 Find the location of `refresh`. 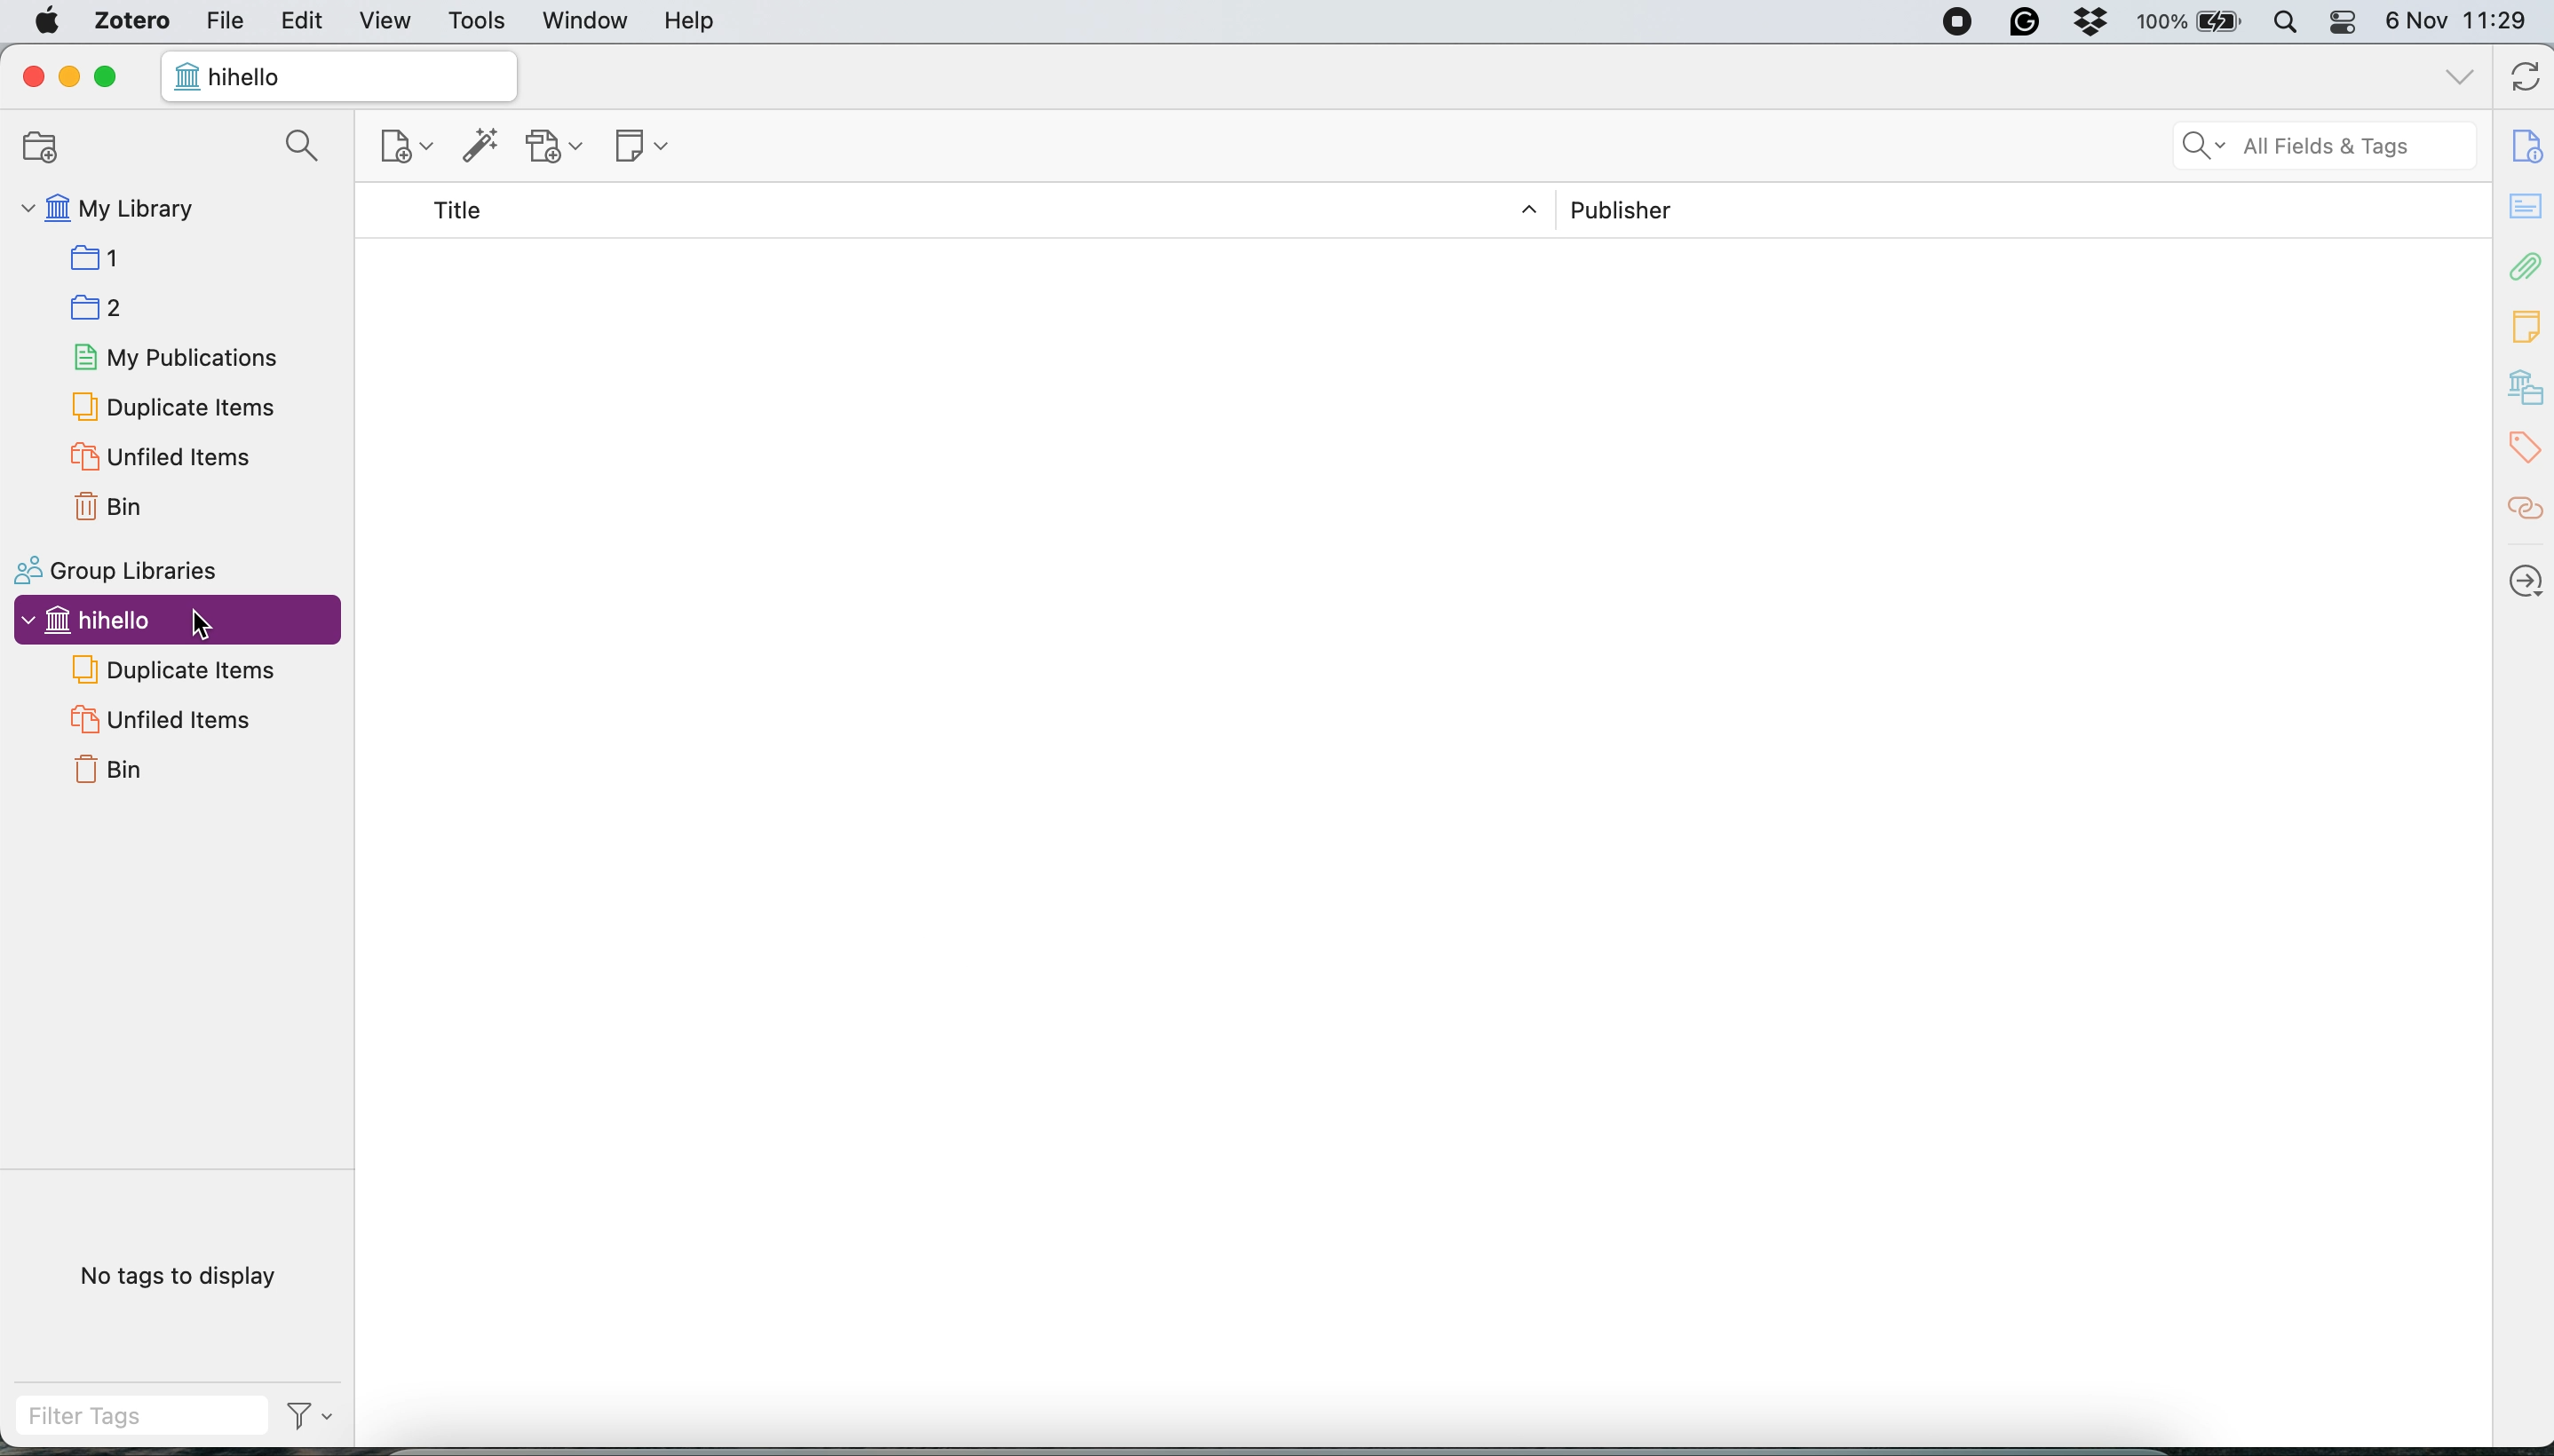

refresh is located at coordinates (2521, 77).